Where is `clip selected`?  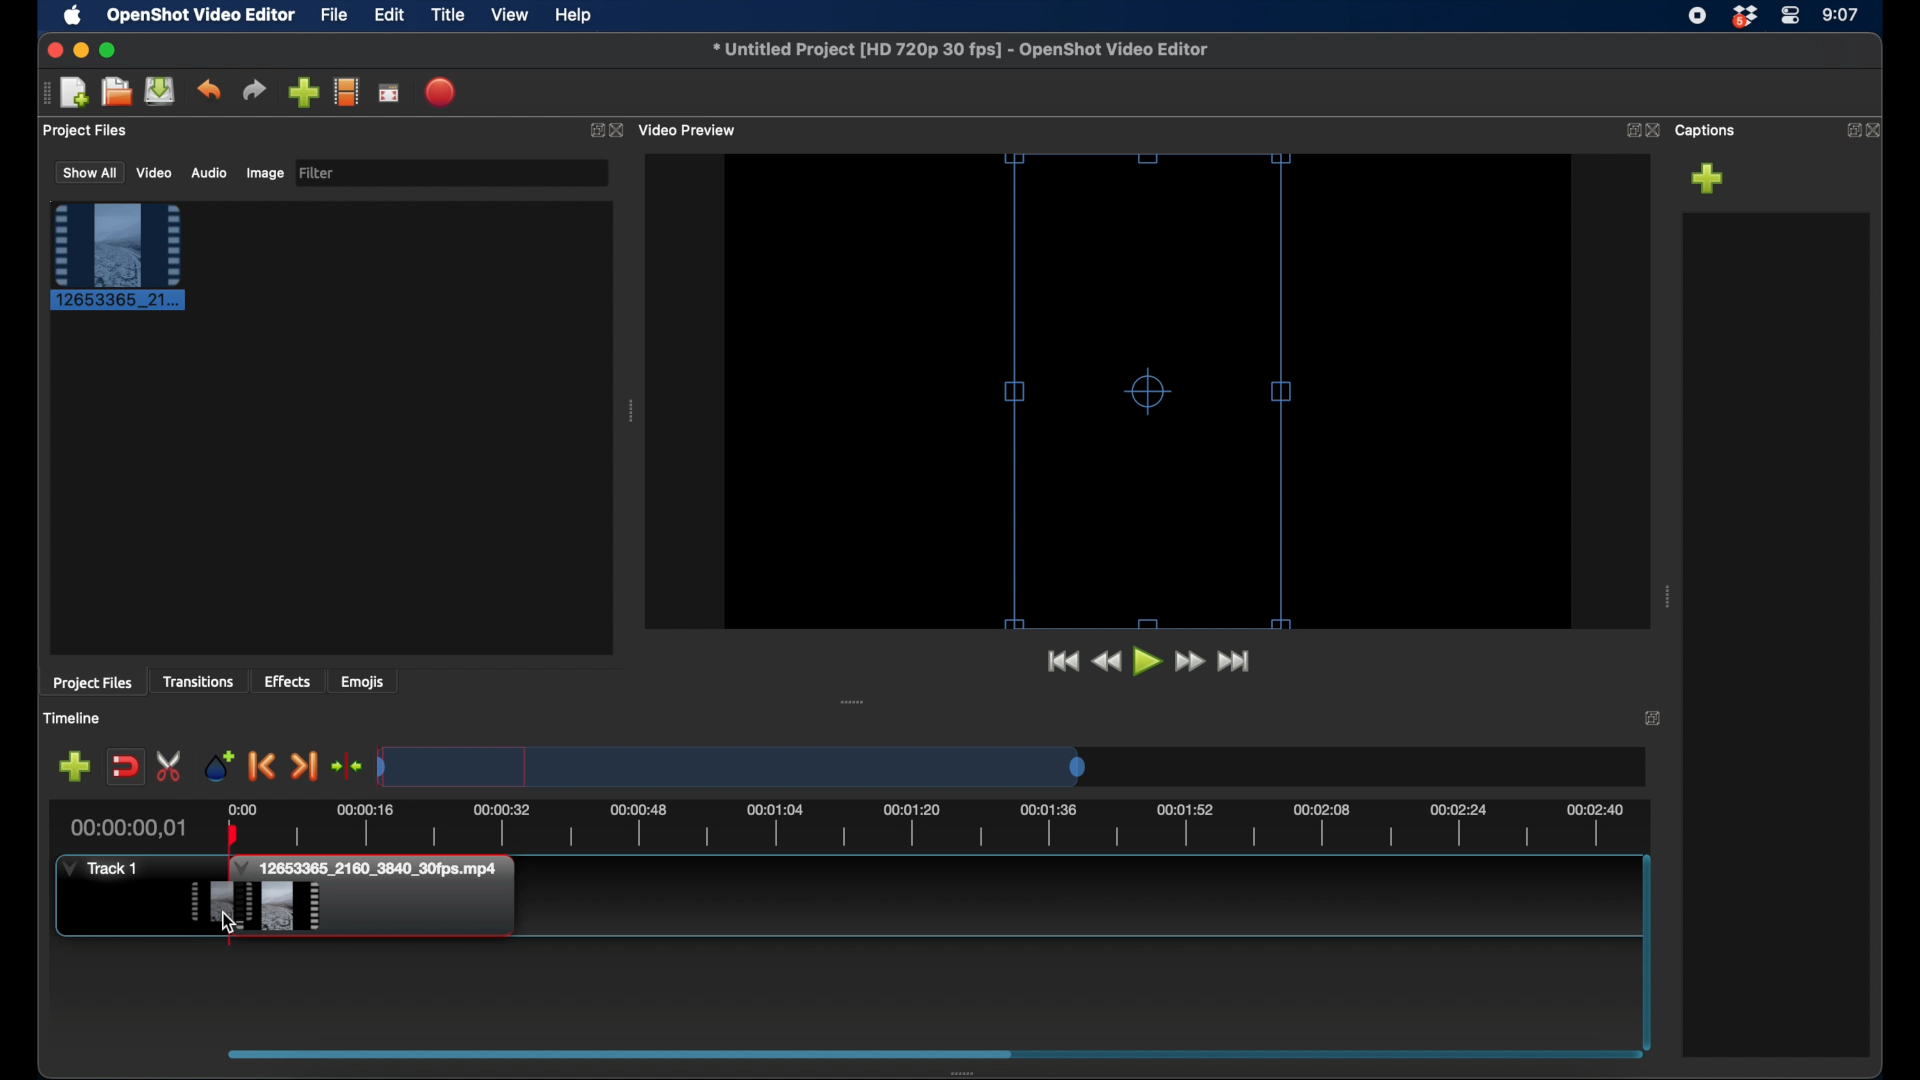
clip selected is located at coordinates (118, 256).